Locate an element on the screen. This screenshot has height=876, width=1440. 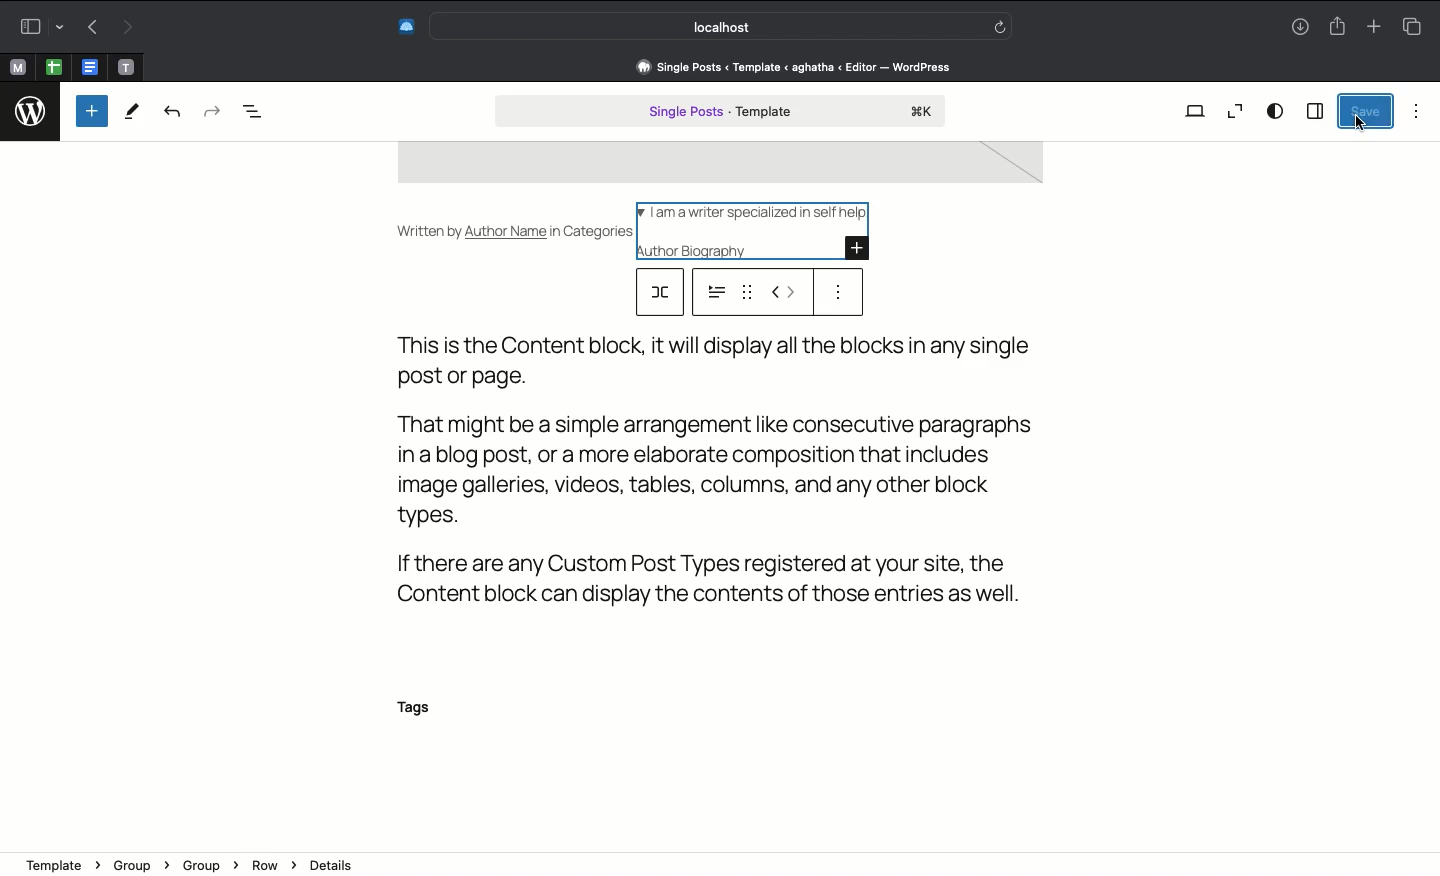
cursor is located at coordinates (1367, 127).